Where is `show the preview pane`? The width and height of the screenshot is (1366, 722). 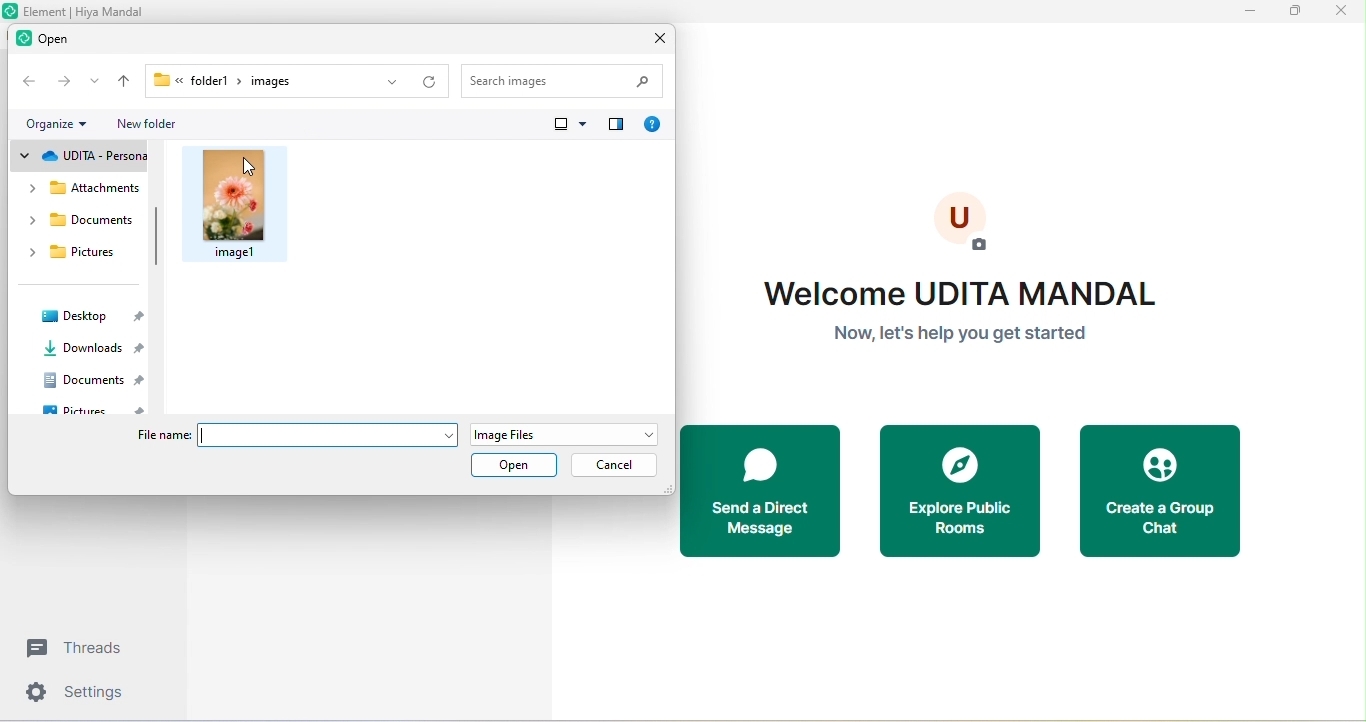 show the preview pane is located at coordinates (618, 124).